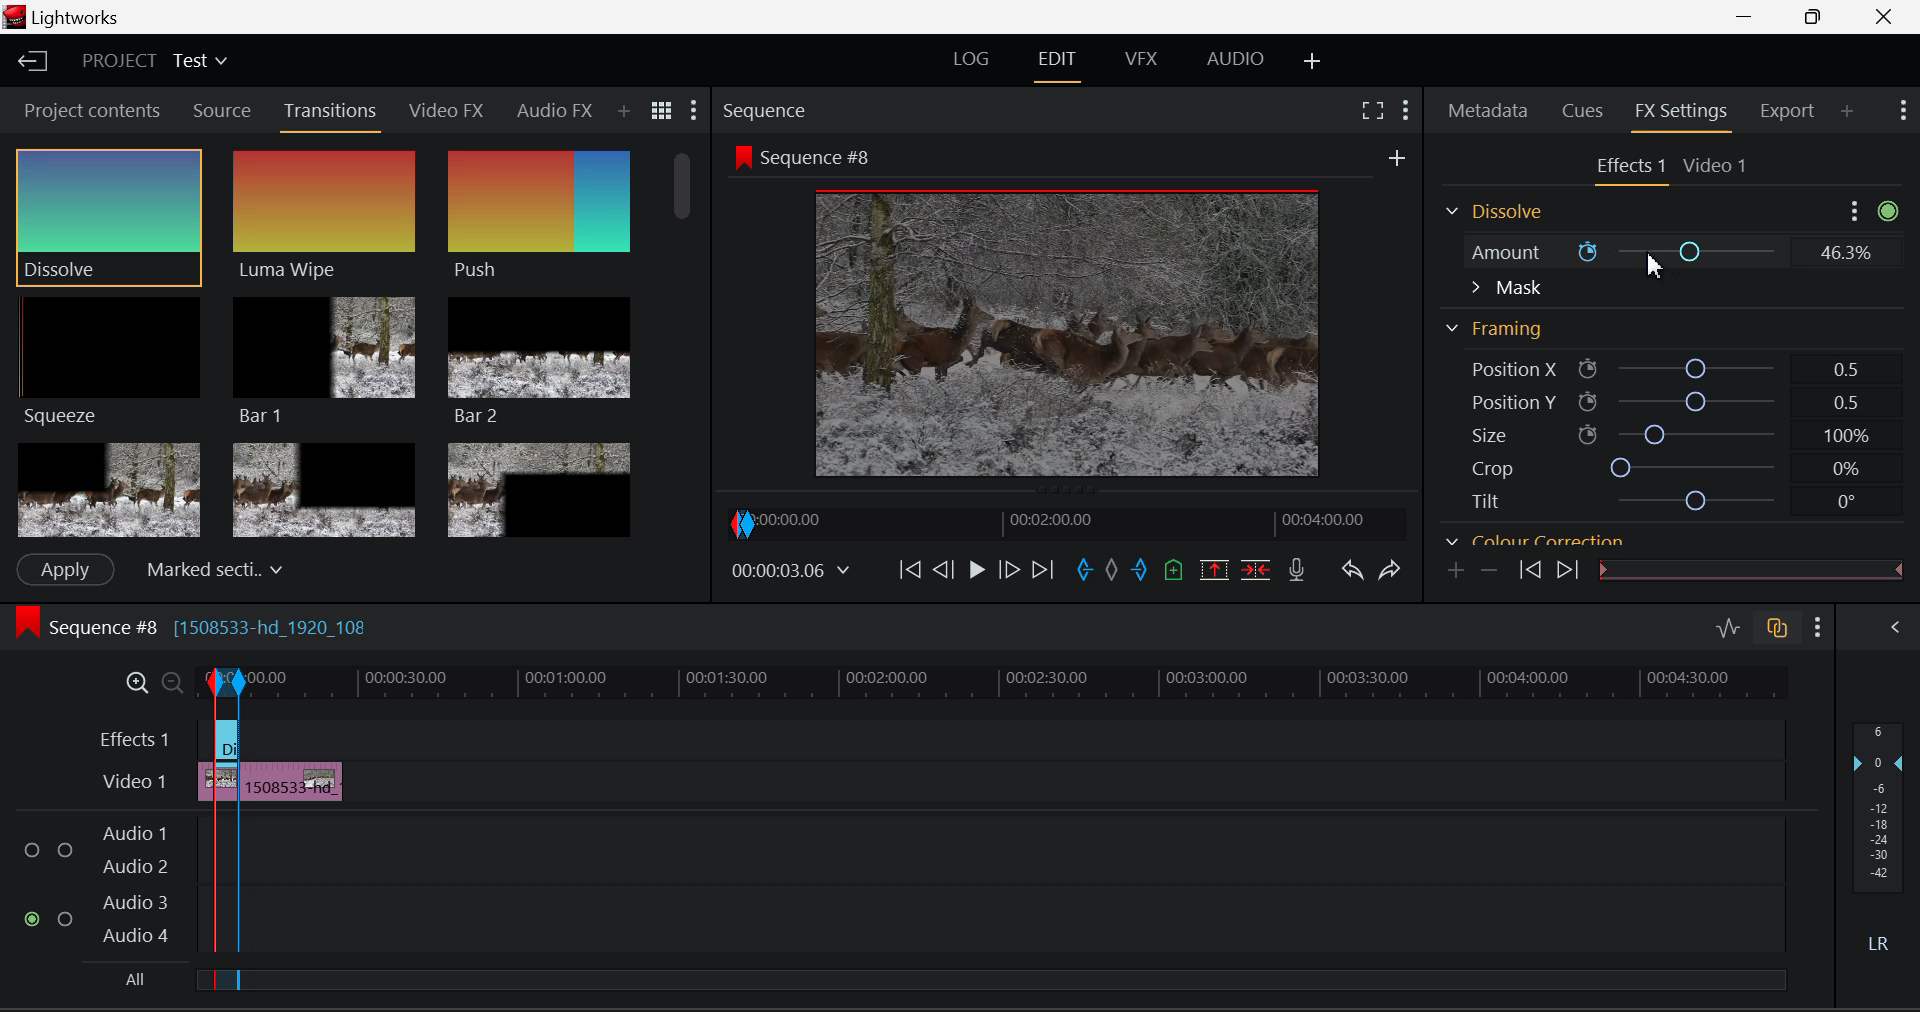  I want to click on EDIT Layout Open, so click(1057, 63).